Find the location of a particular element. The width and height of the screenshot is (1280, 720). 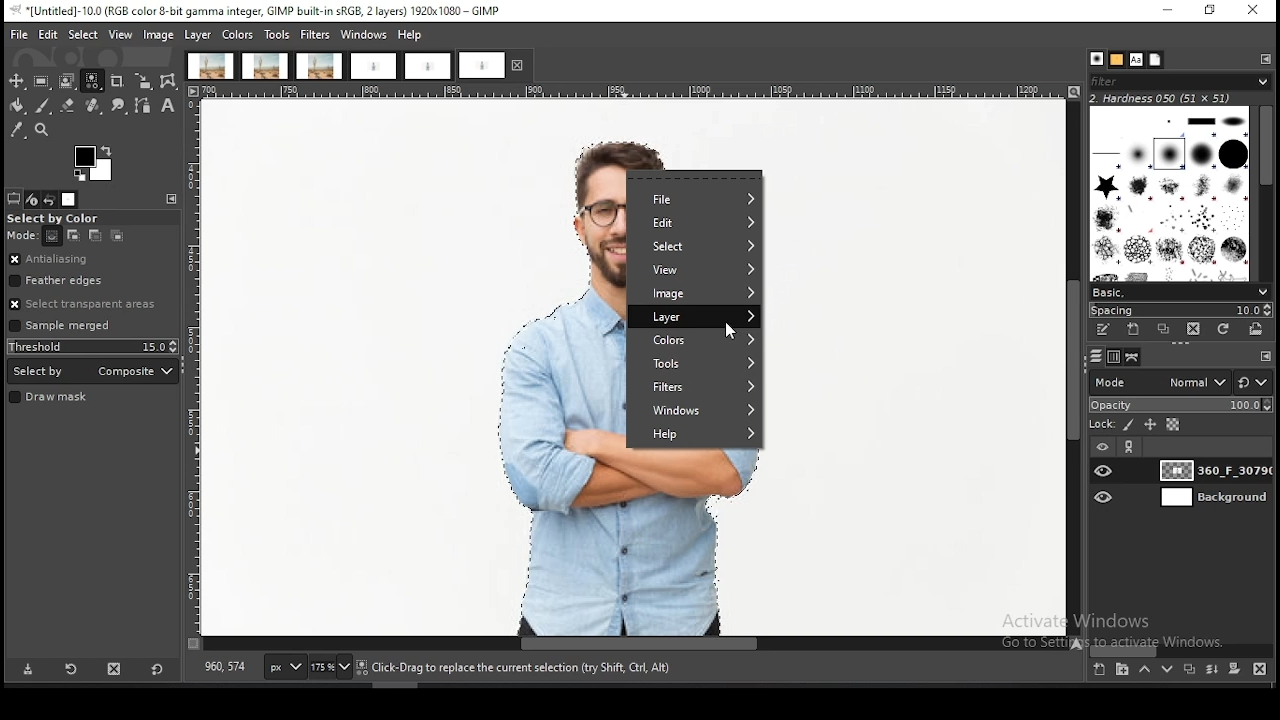

image is located at coordinates (692, 294).